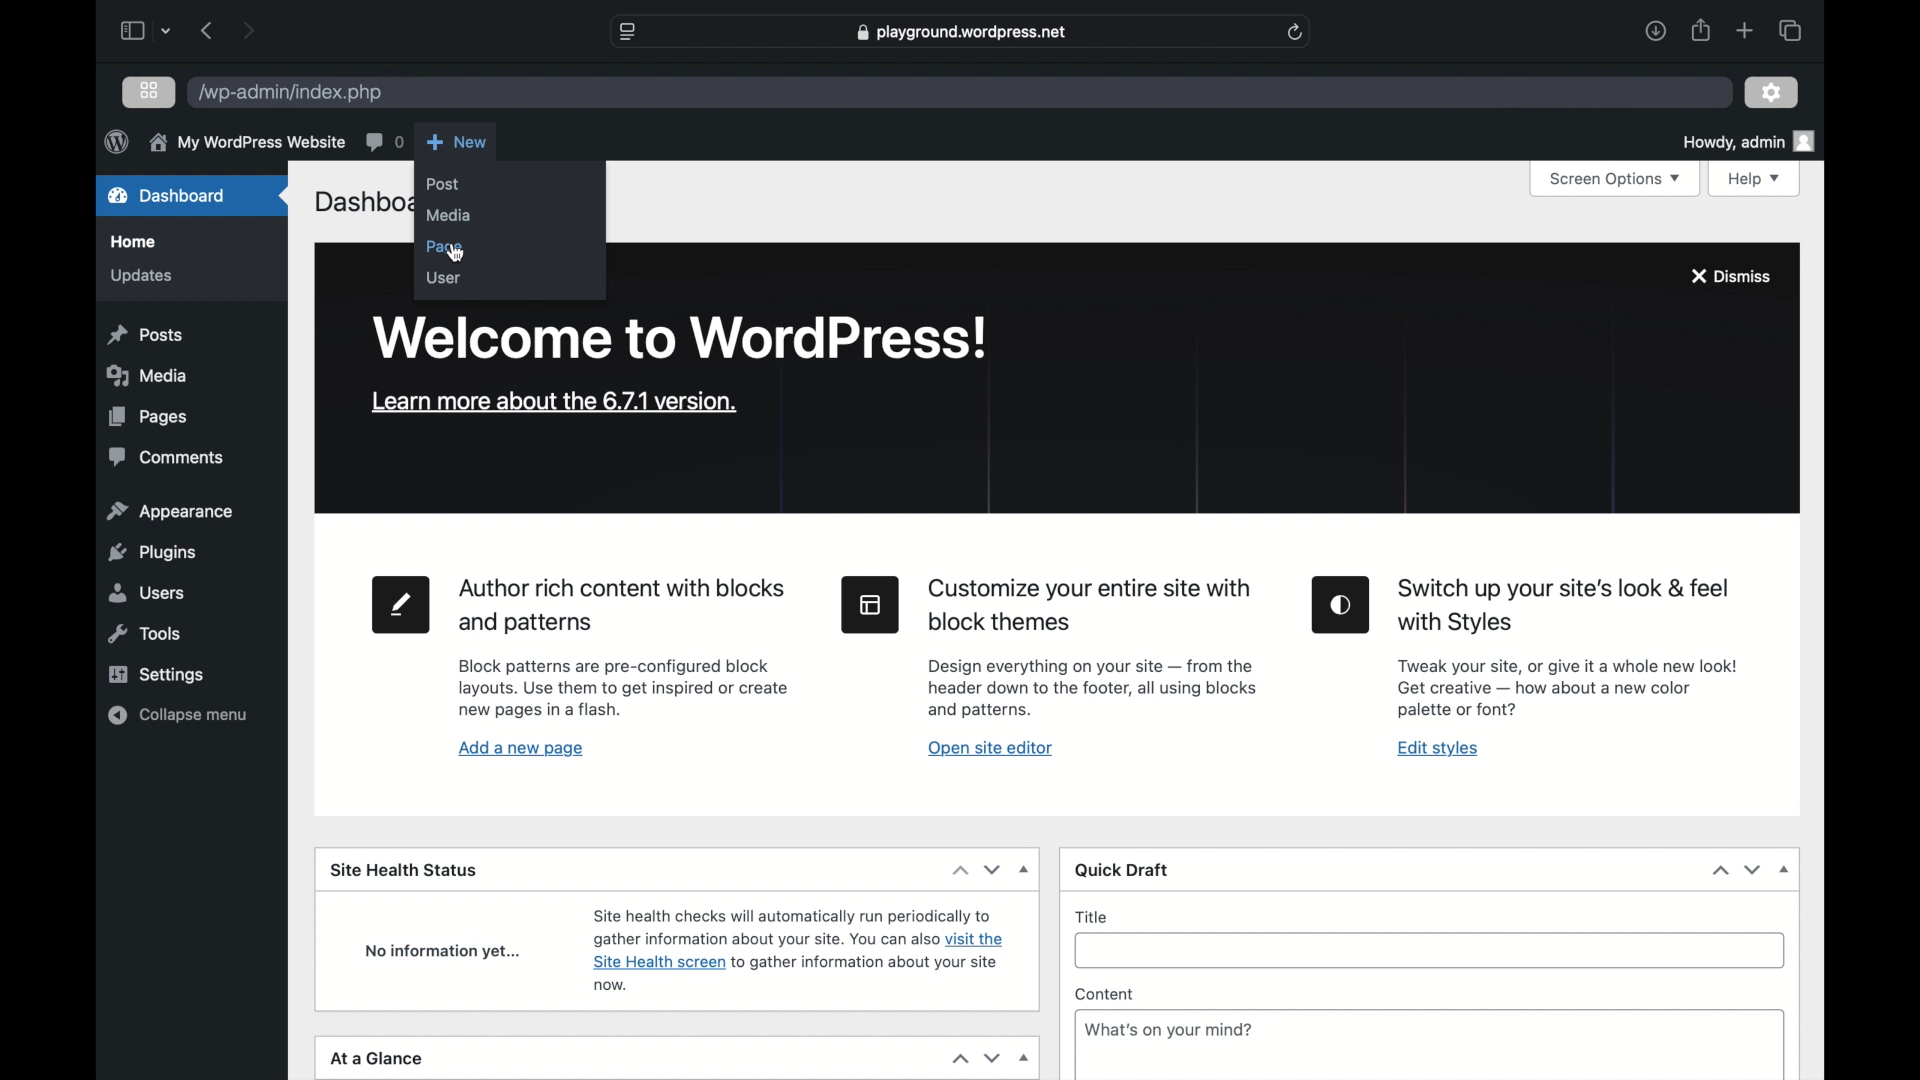  Describe the element at coordinates (401, 606) in the screenshot. I see `new page` at that location.